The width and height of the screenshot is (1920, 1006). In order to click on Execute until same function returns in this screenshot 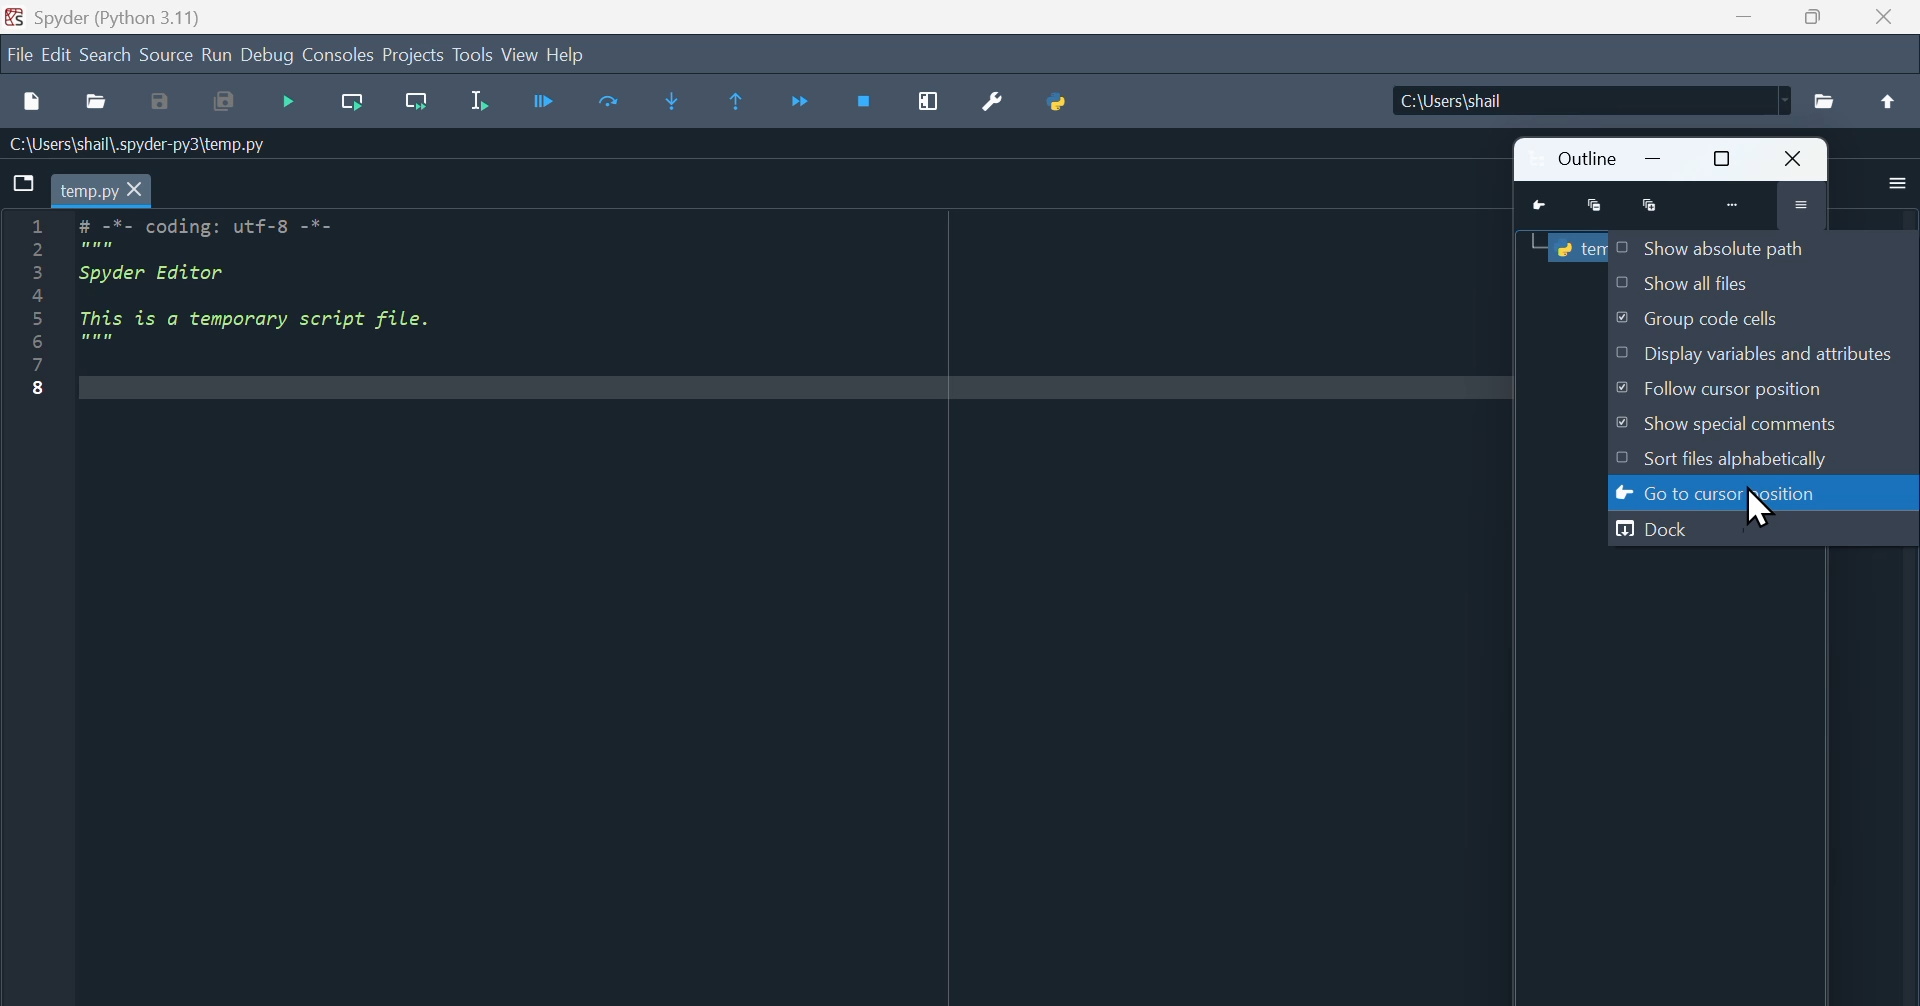, I will do `click(733, 100)`.